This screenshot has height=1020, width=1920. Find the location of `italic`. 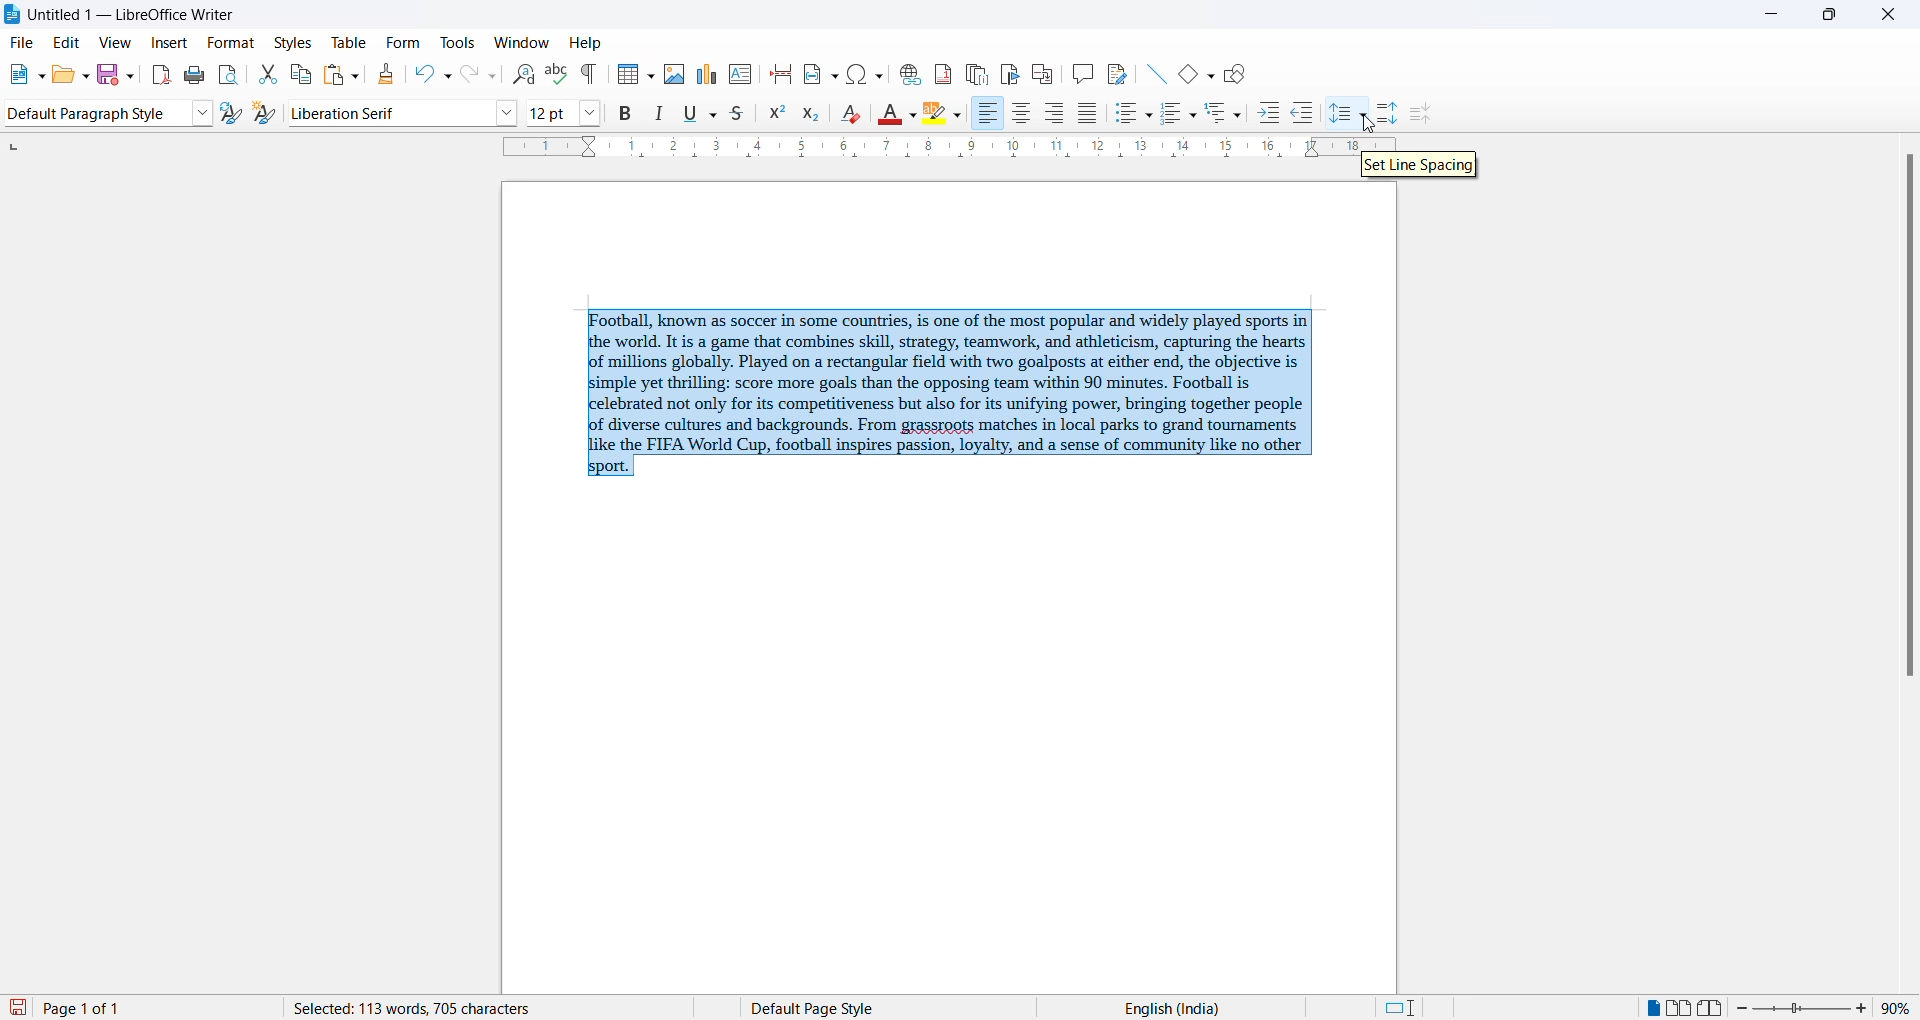

italic is located at coordinates (659, 111).